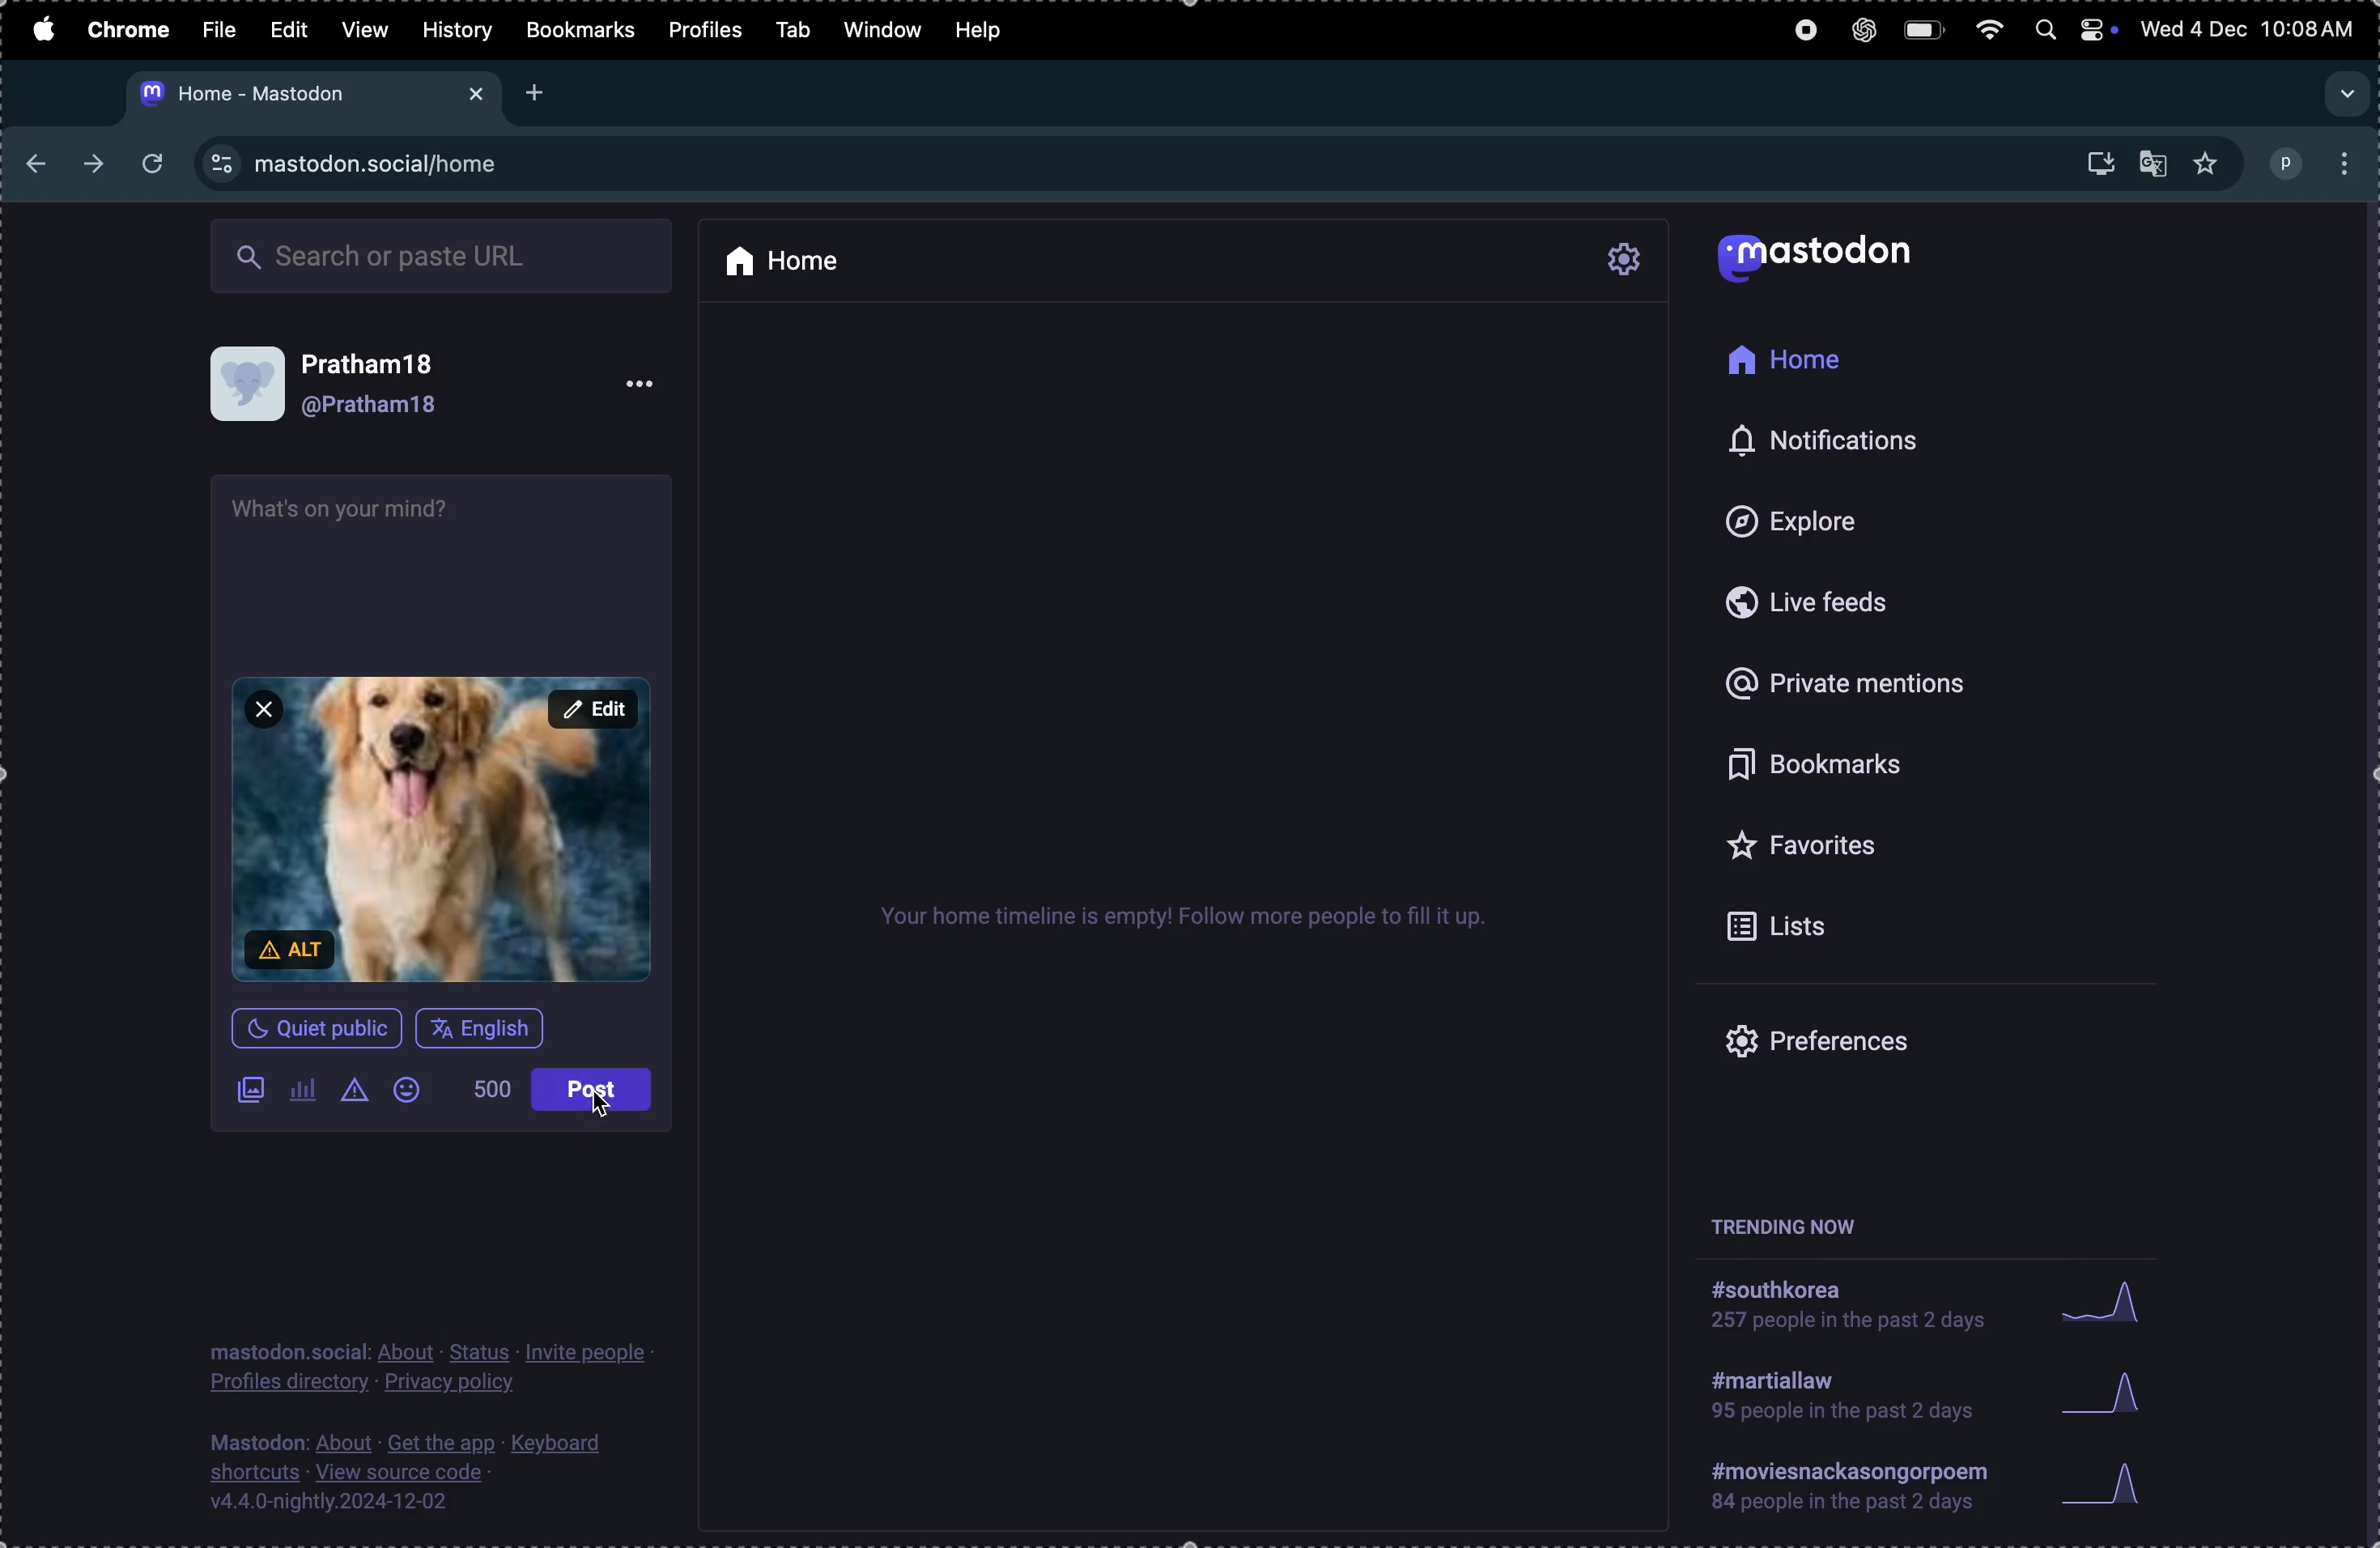 This screenshot has width=2380, height=1548. What do you see at coordinates (640, 380) in the screenshot?
I see `more` at bounding box center [640, 380].